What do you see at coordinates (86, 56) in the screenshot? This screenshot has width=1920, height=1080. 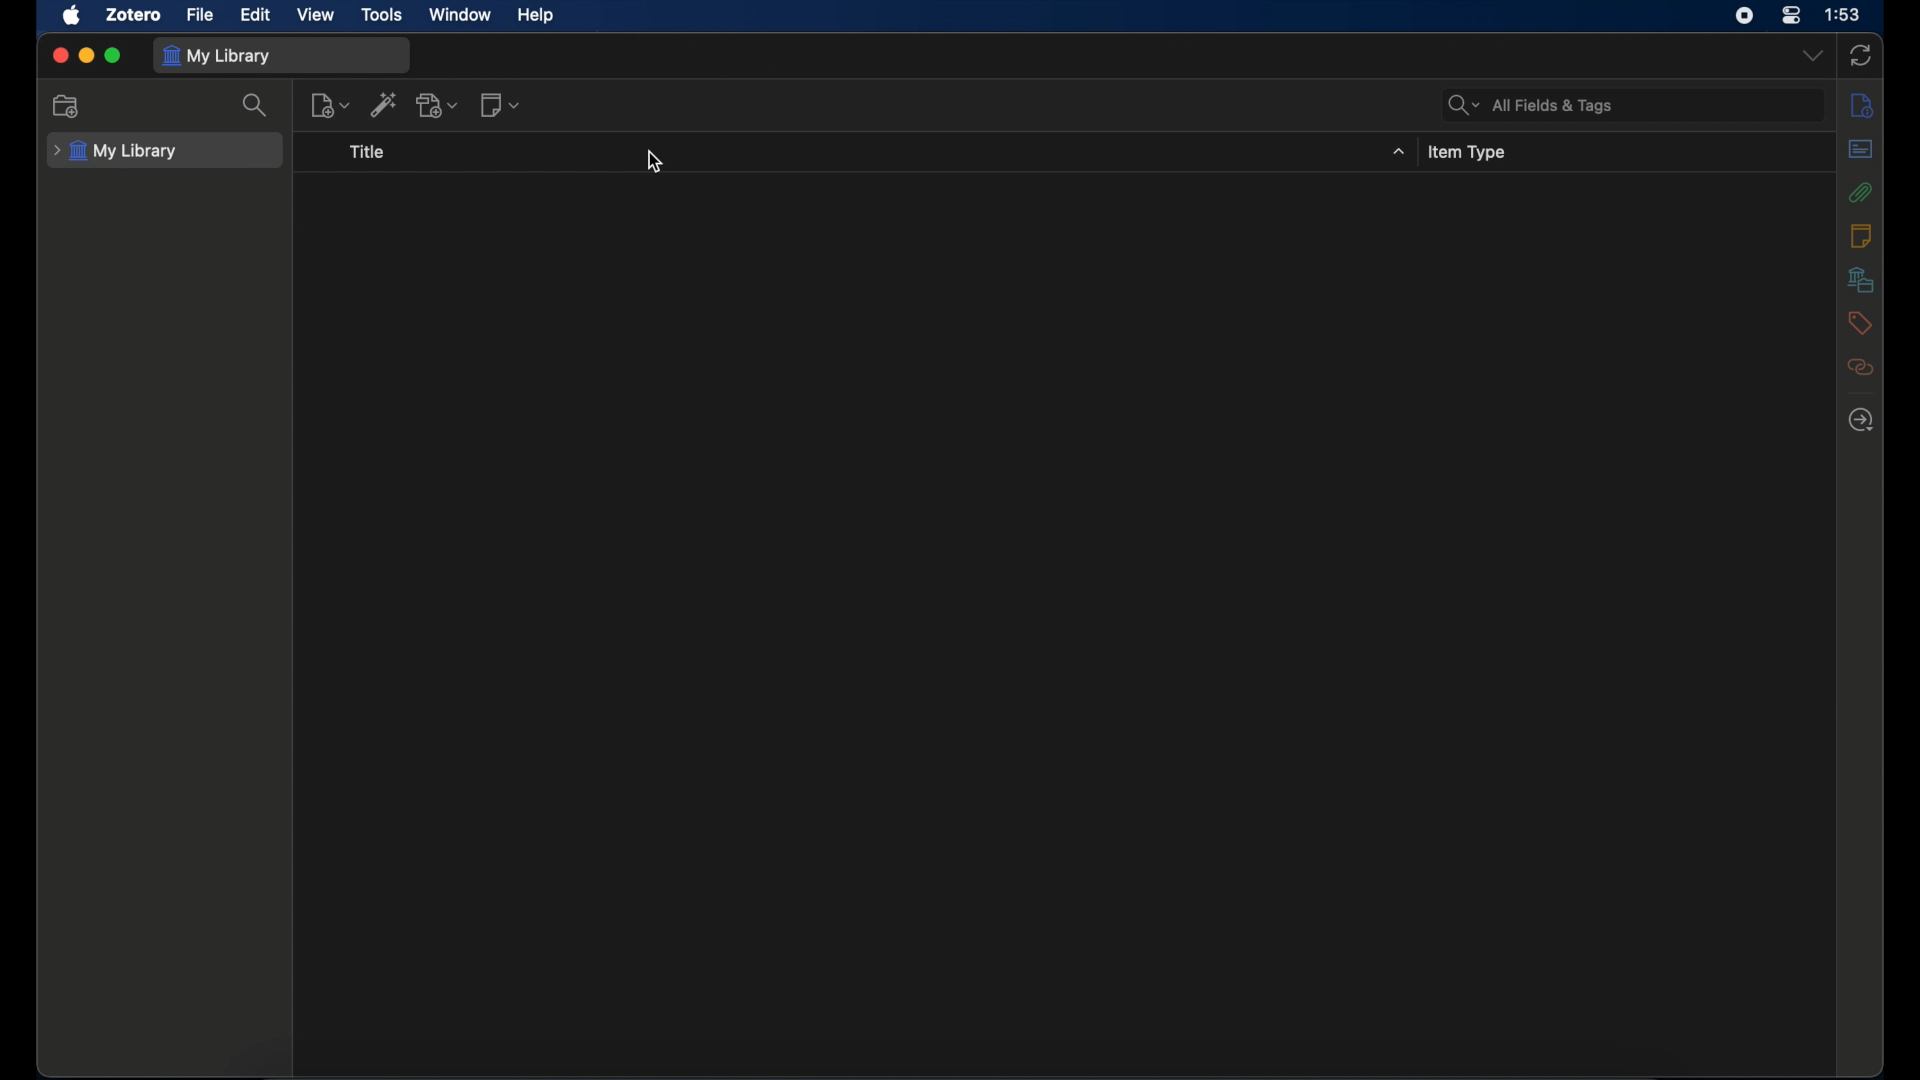 I see `minimize` at bounding box center [86, 56].